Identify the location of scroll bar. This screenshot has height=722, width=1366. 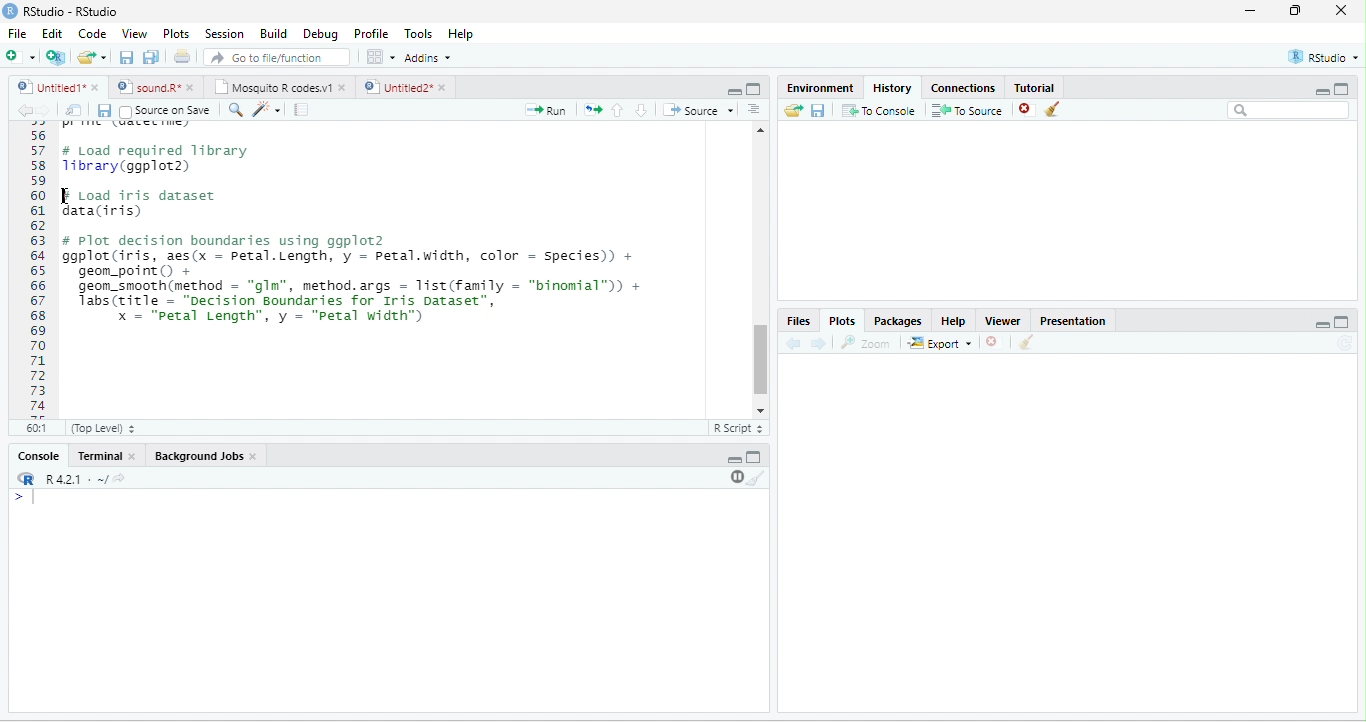
(761, 360).